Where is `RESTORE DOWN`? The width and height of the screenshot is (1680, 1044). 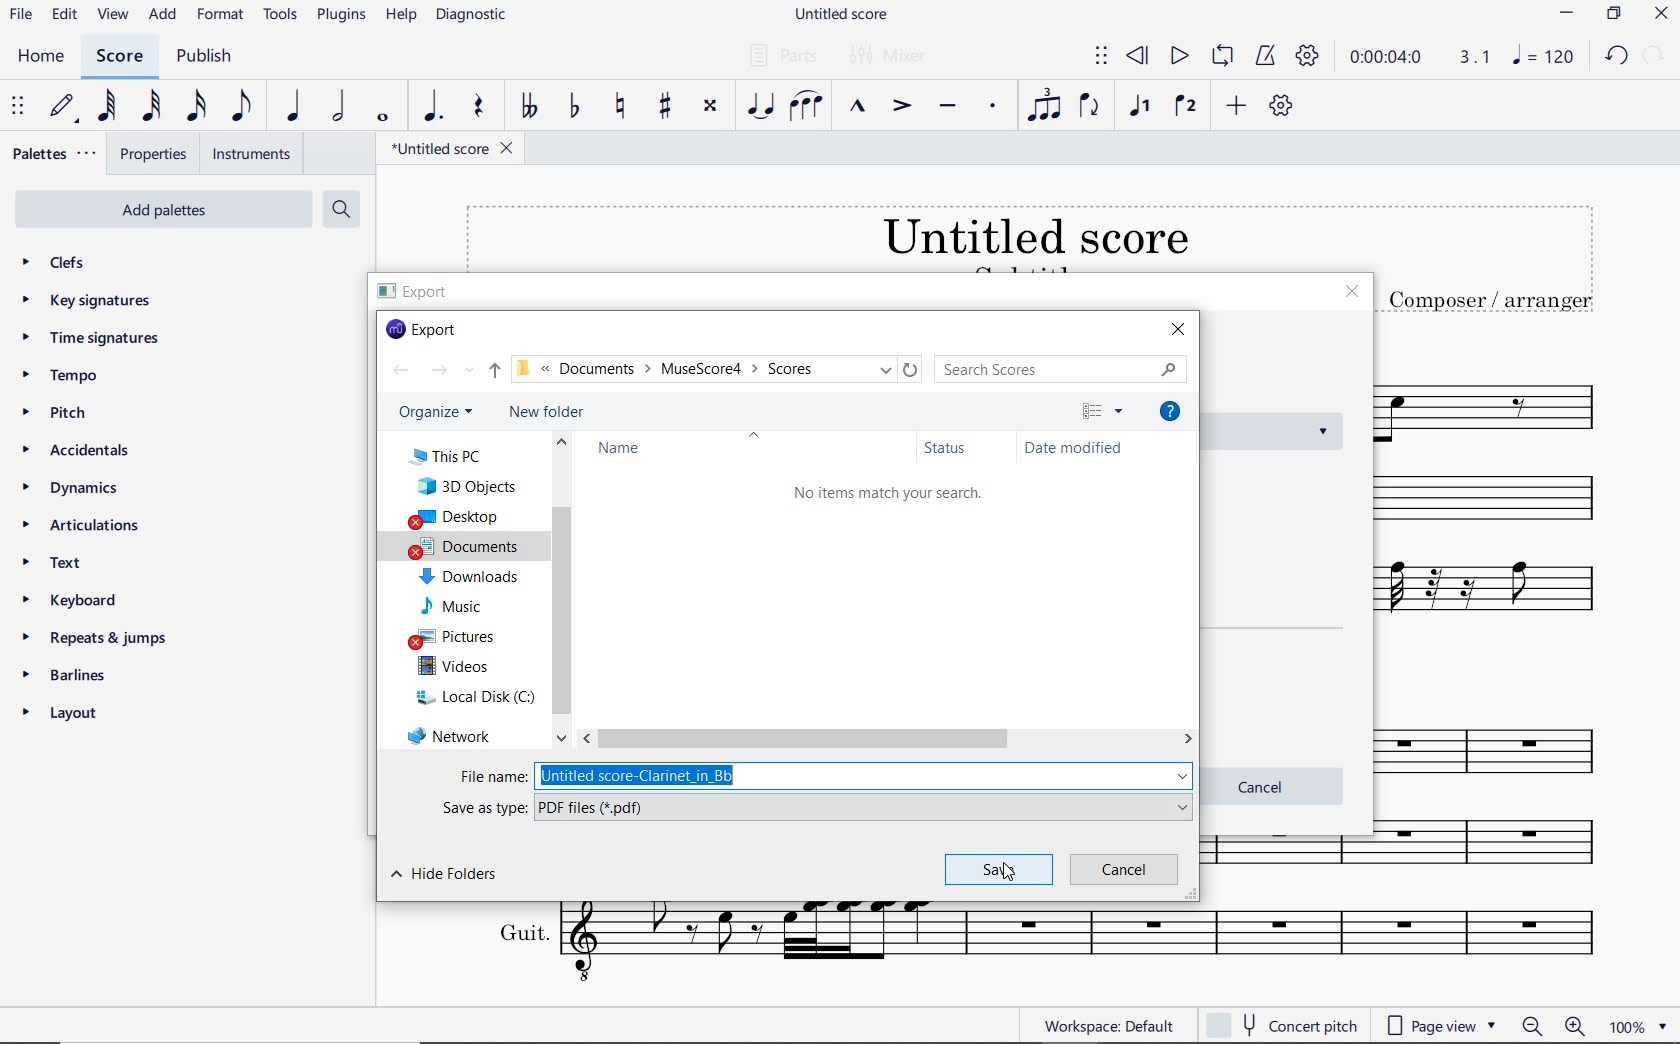
RESTORE DOWN is located at coordinates (1613, 15).